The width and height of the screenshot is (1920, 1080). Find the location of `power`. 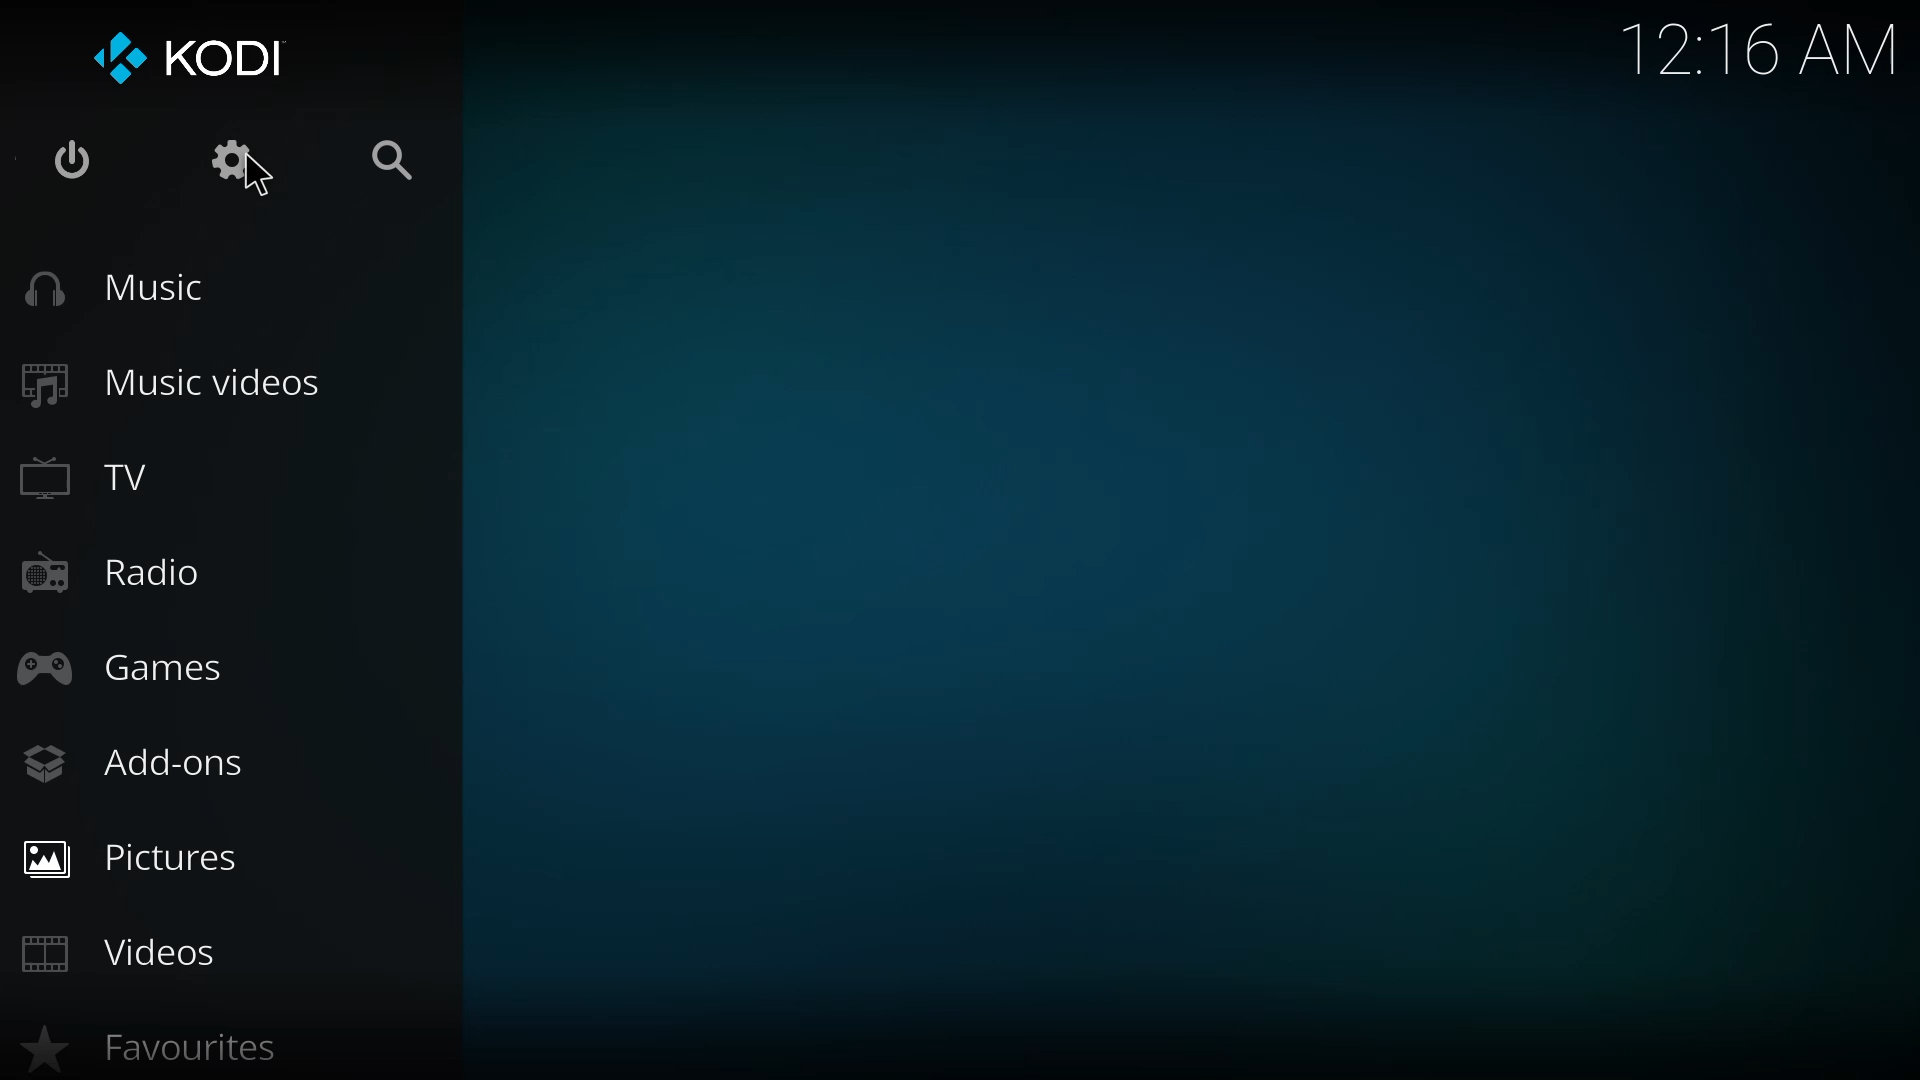

power is located at coordinates (67, 165).